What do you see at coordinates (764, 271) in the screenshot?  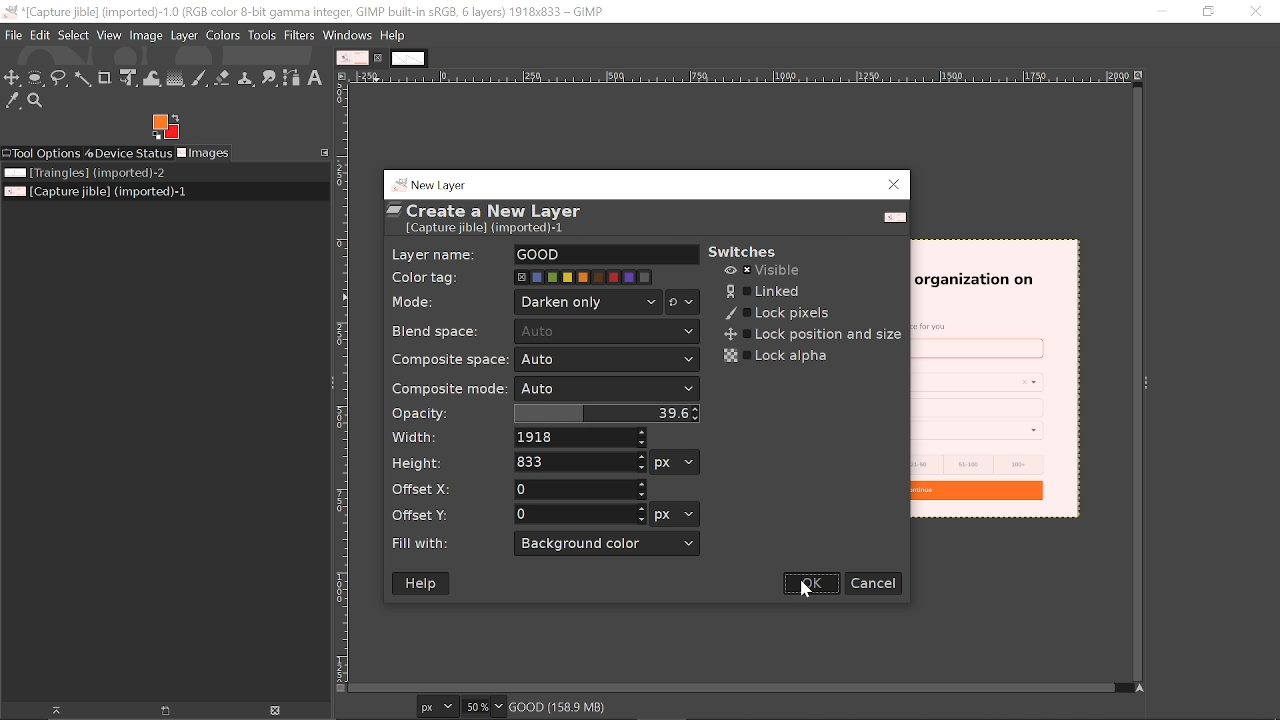 I see `Visible` at bounding box center [764, 271].